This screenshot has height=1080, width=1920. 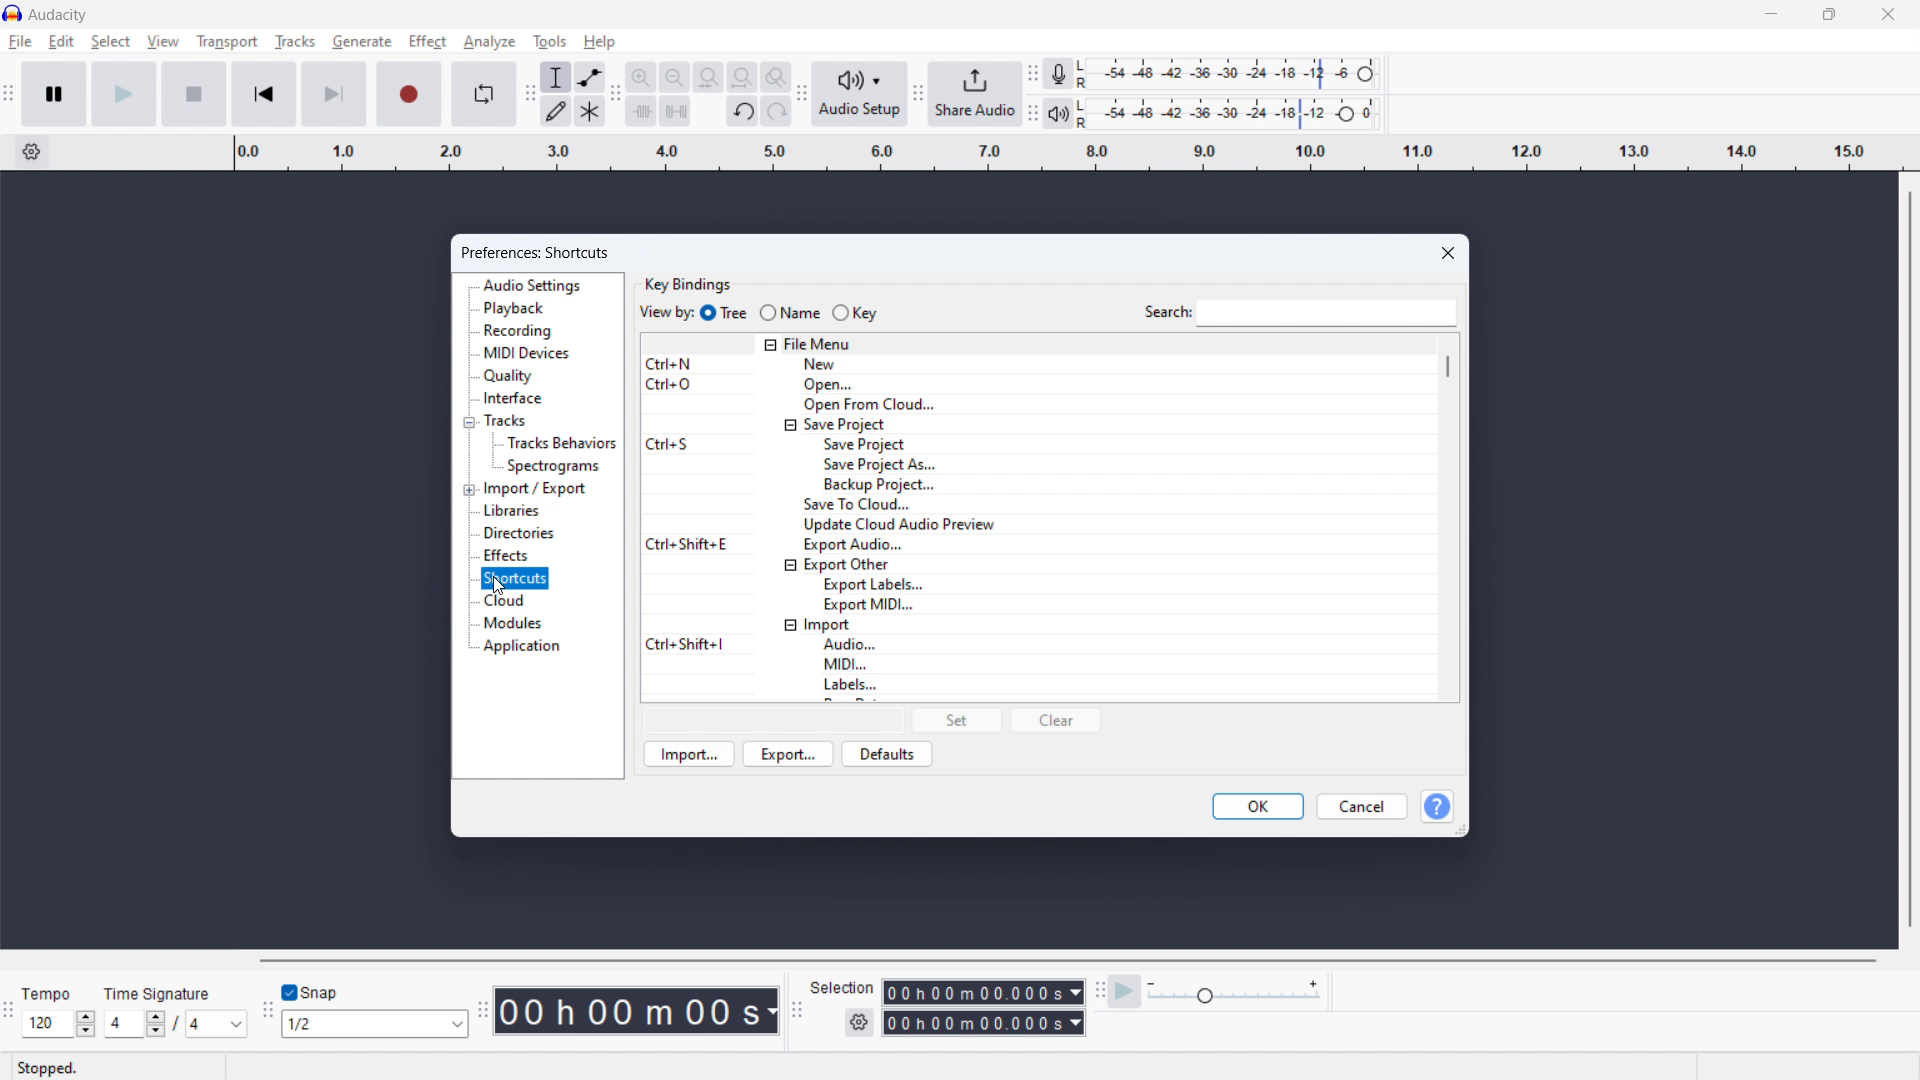 What do you see at coordinates (557, 110) in the screenshot?
I see `draw tool` at bounding box center [557, 110].